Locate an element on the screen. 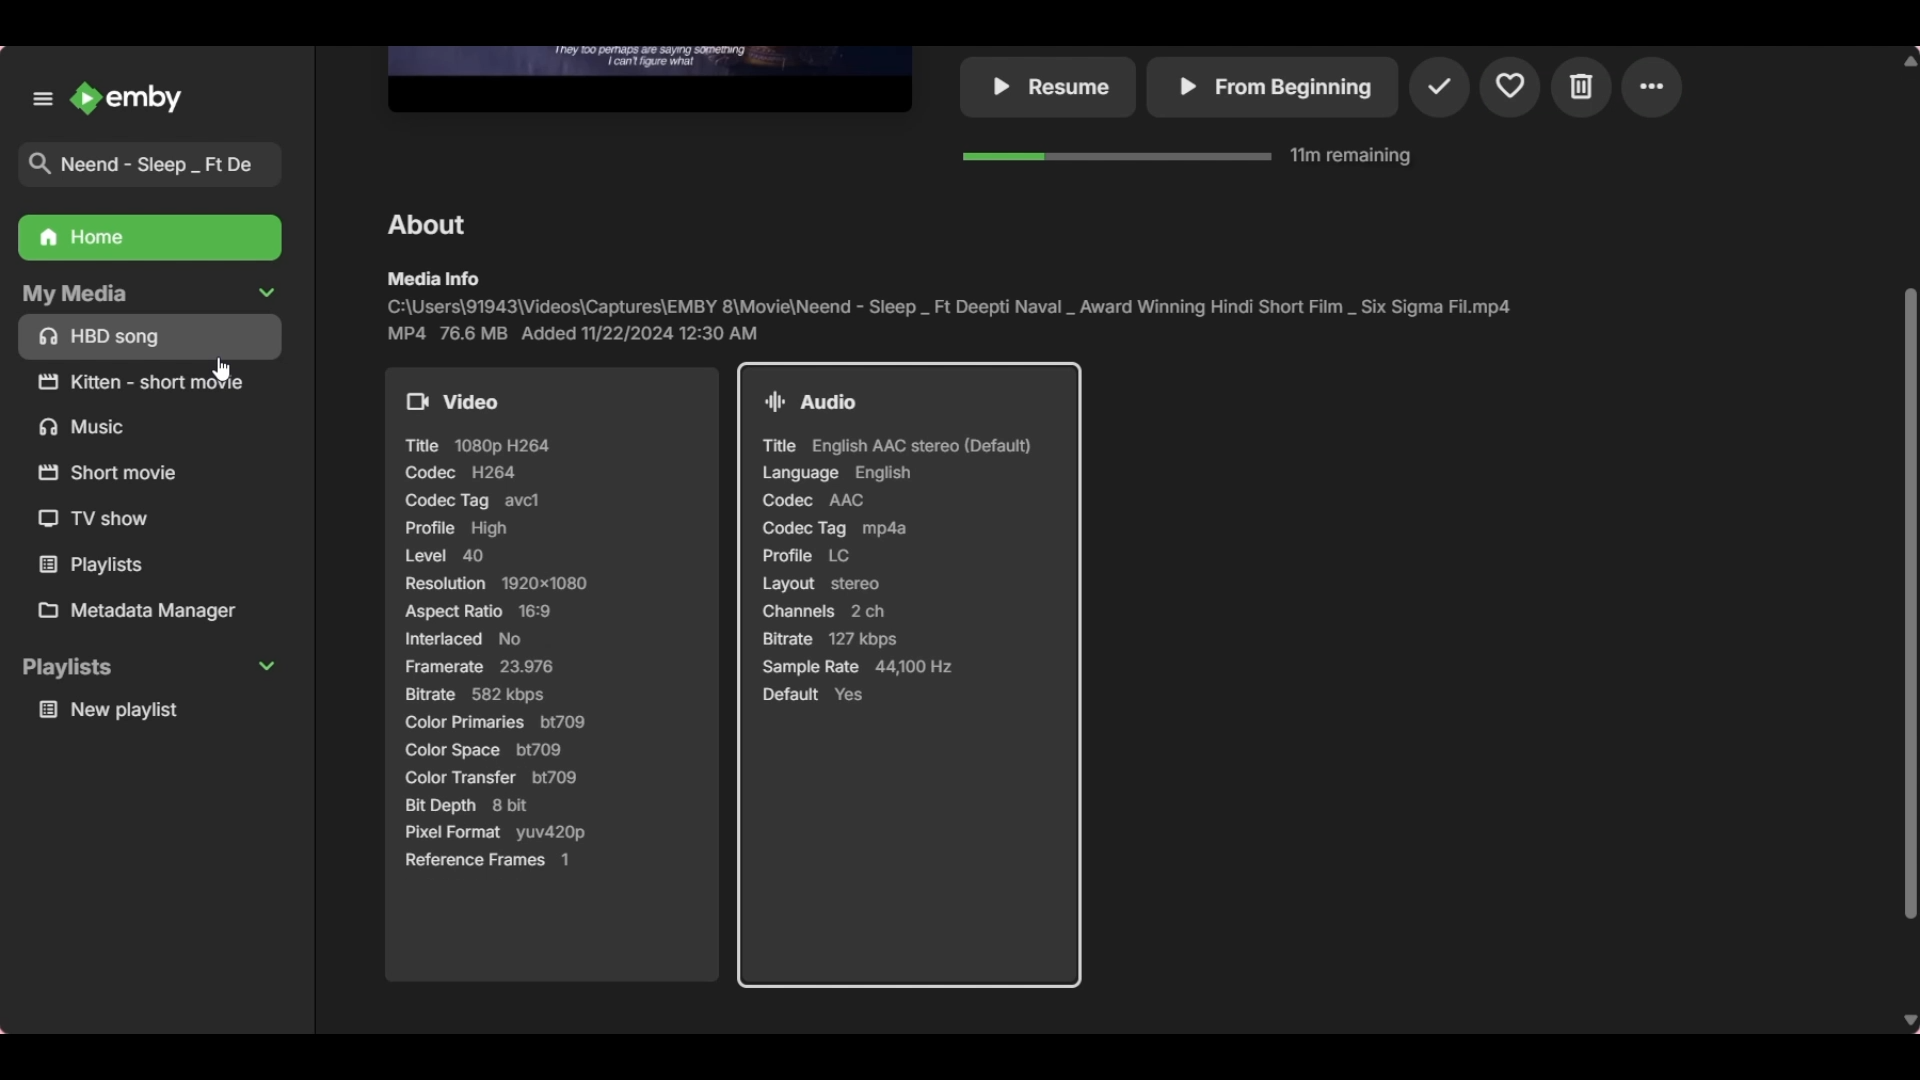   is located at coordinates (956, 305).